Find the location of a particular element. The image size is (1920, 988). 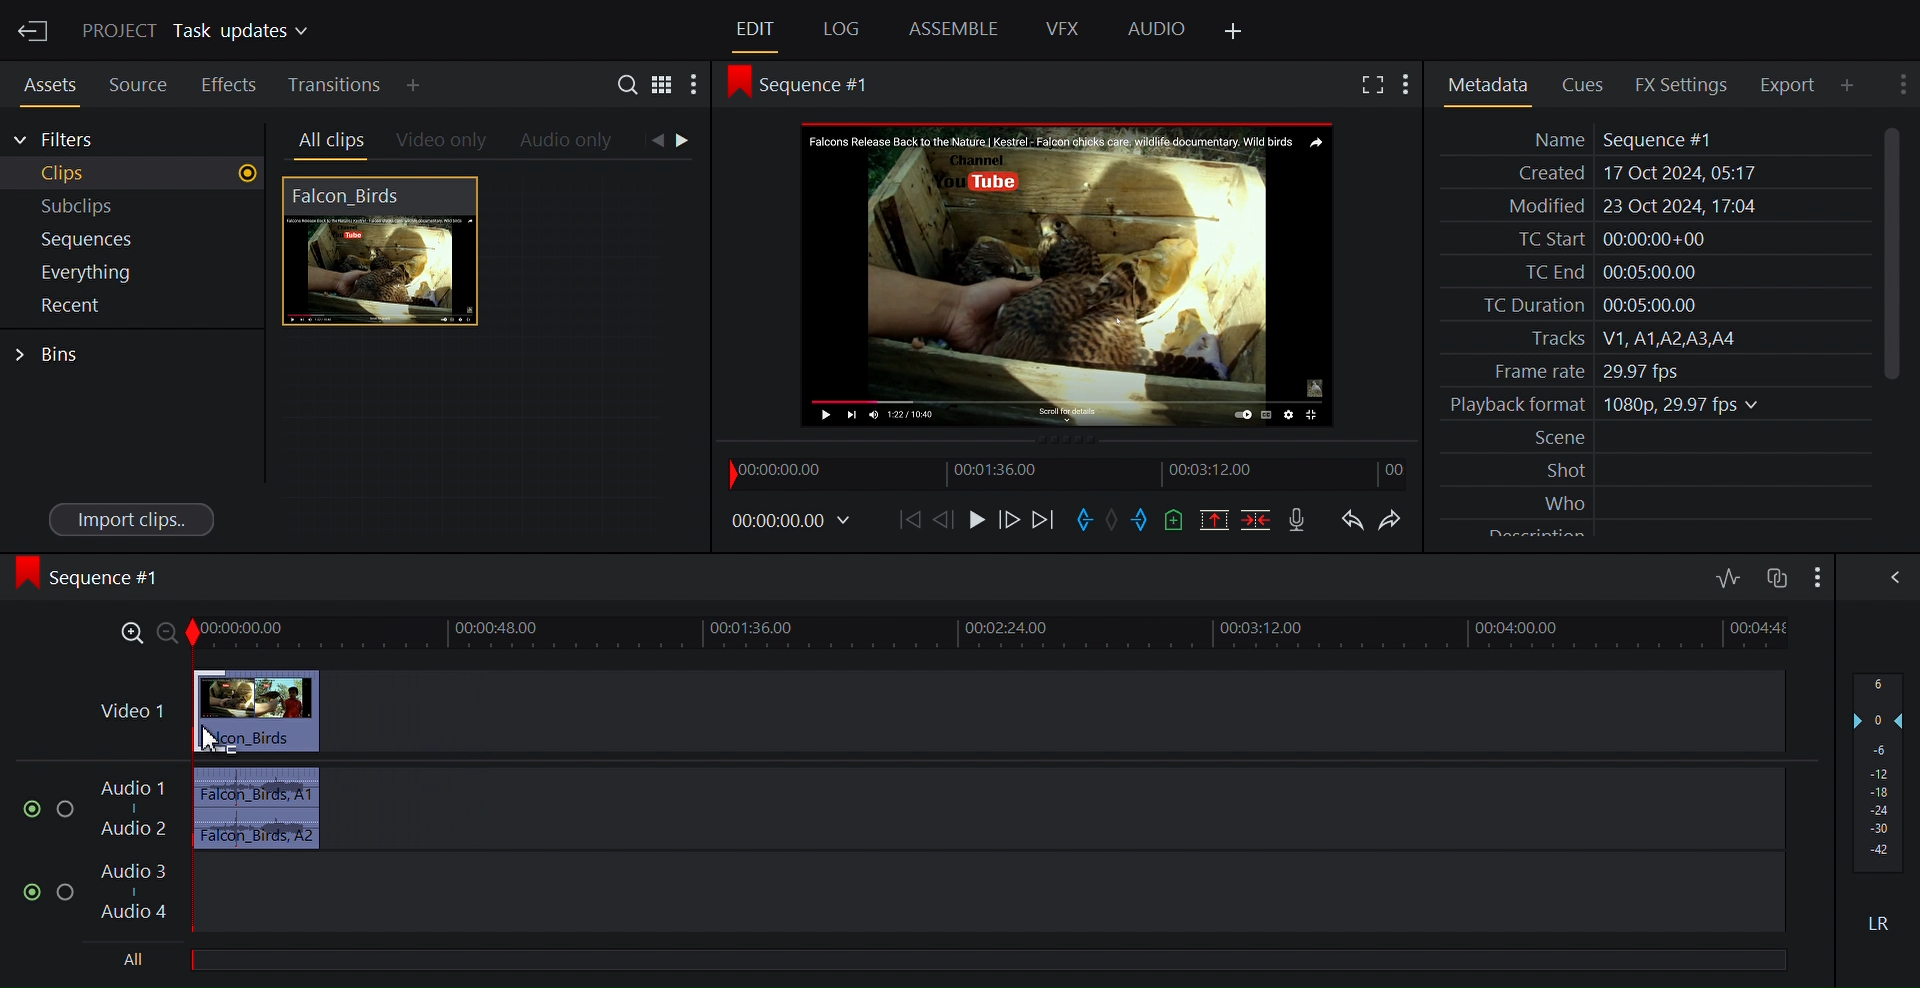

Mute is located at coordinates (1881, 922).